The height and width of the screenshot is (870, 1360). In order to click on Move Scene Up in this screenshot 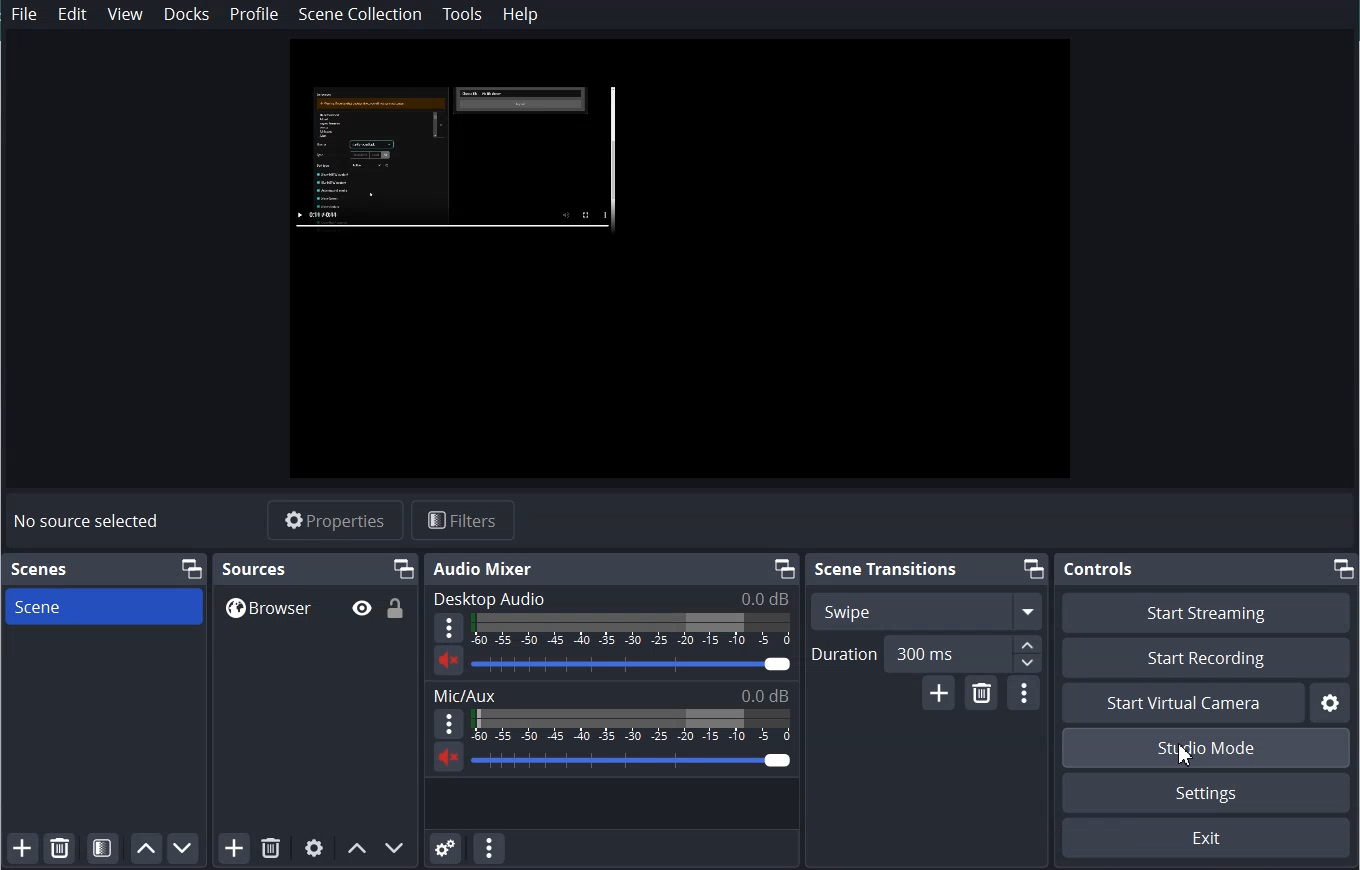, I will do `click(146, 849)`.